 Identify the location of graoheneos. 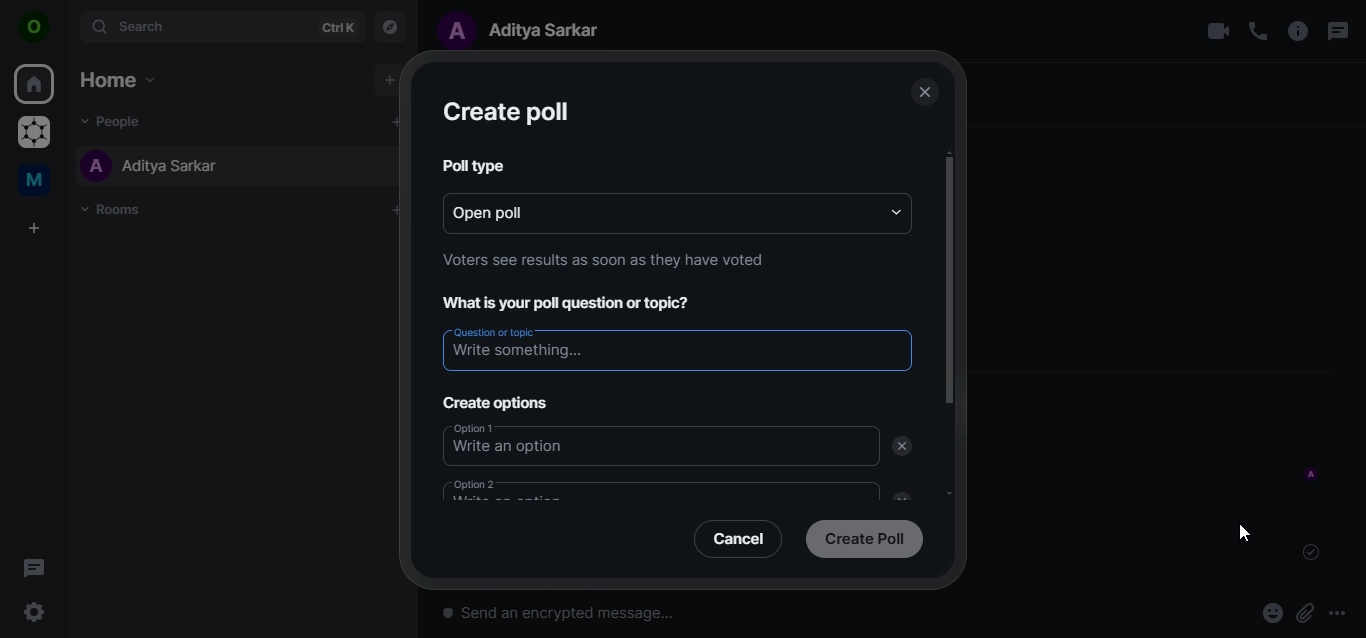
(34, 134).